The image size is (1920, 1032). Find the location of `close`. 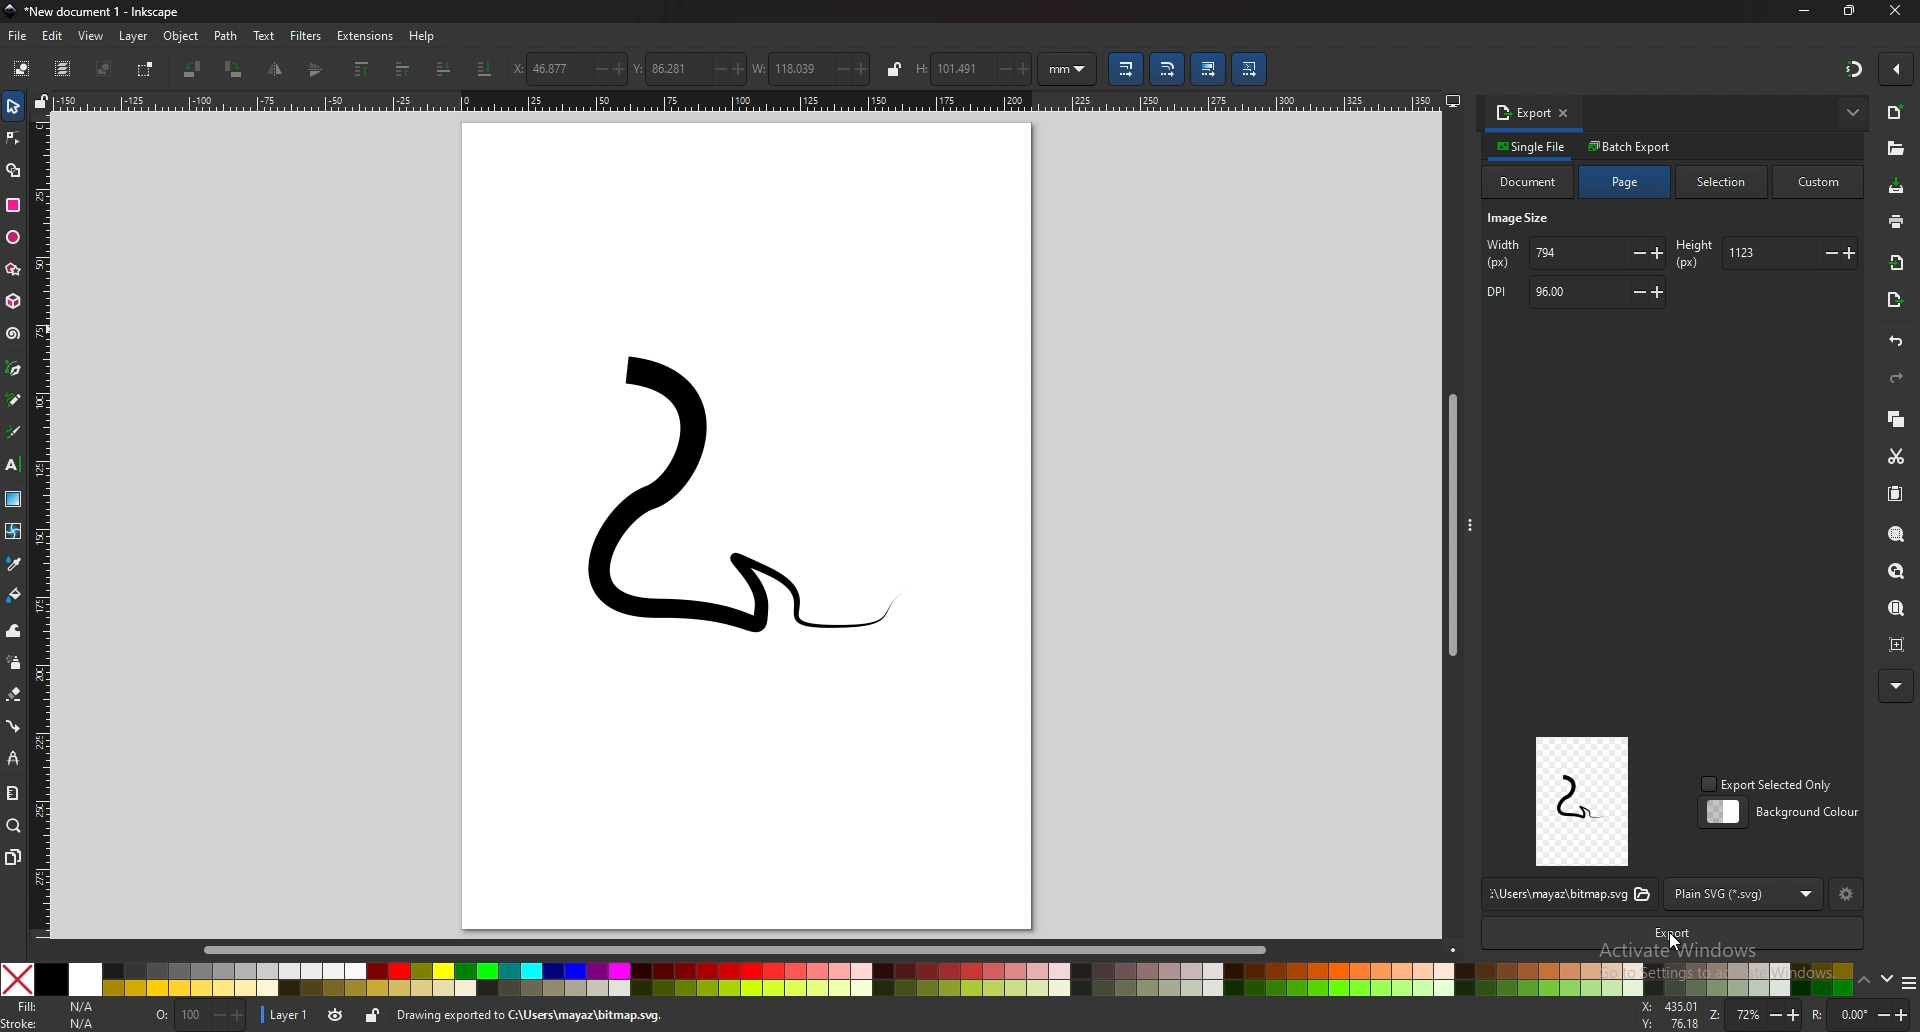

close is located at coordinates (1894, 11).